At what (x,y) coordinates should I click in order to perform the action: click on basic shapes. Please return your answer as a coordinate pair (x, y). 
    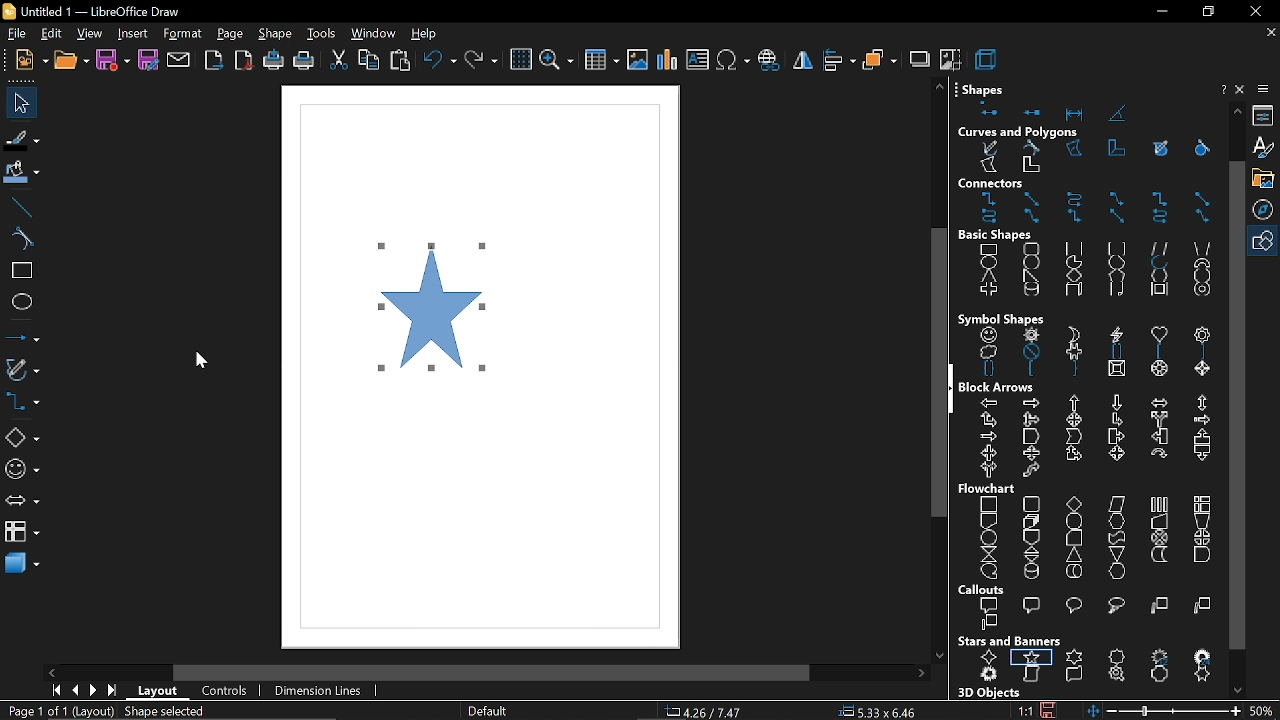
    Looking at the image, I should click on (1088, 271).